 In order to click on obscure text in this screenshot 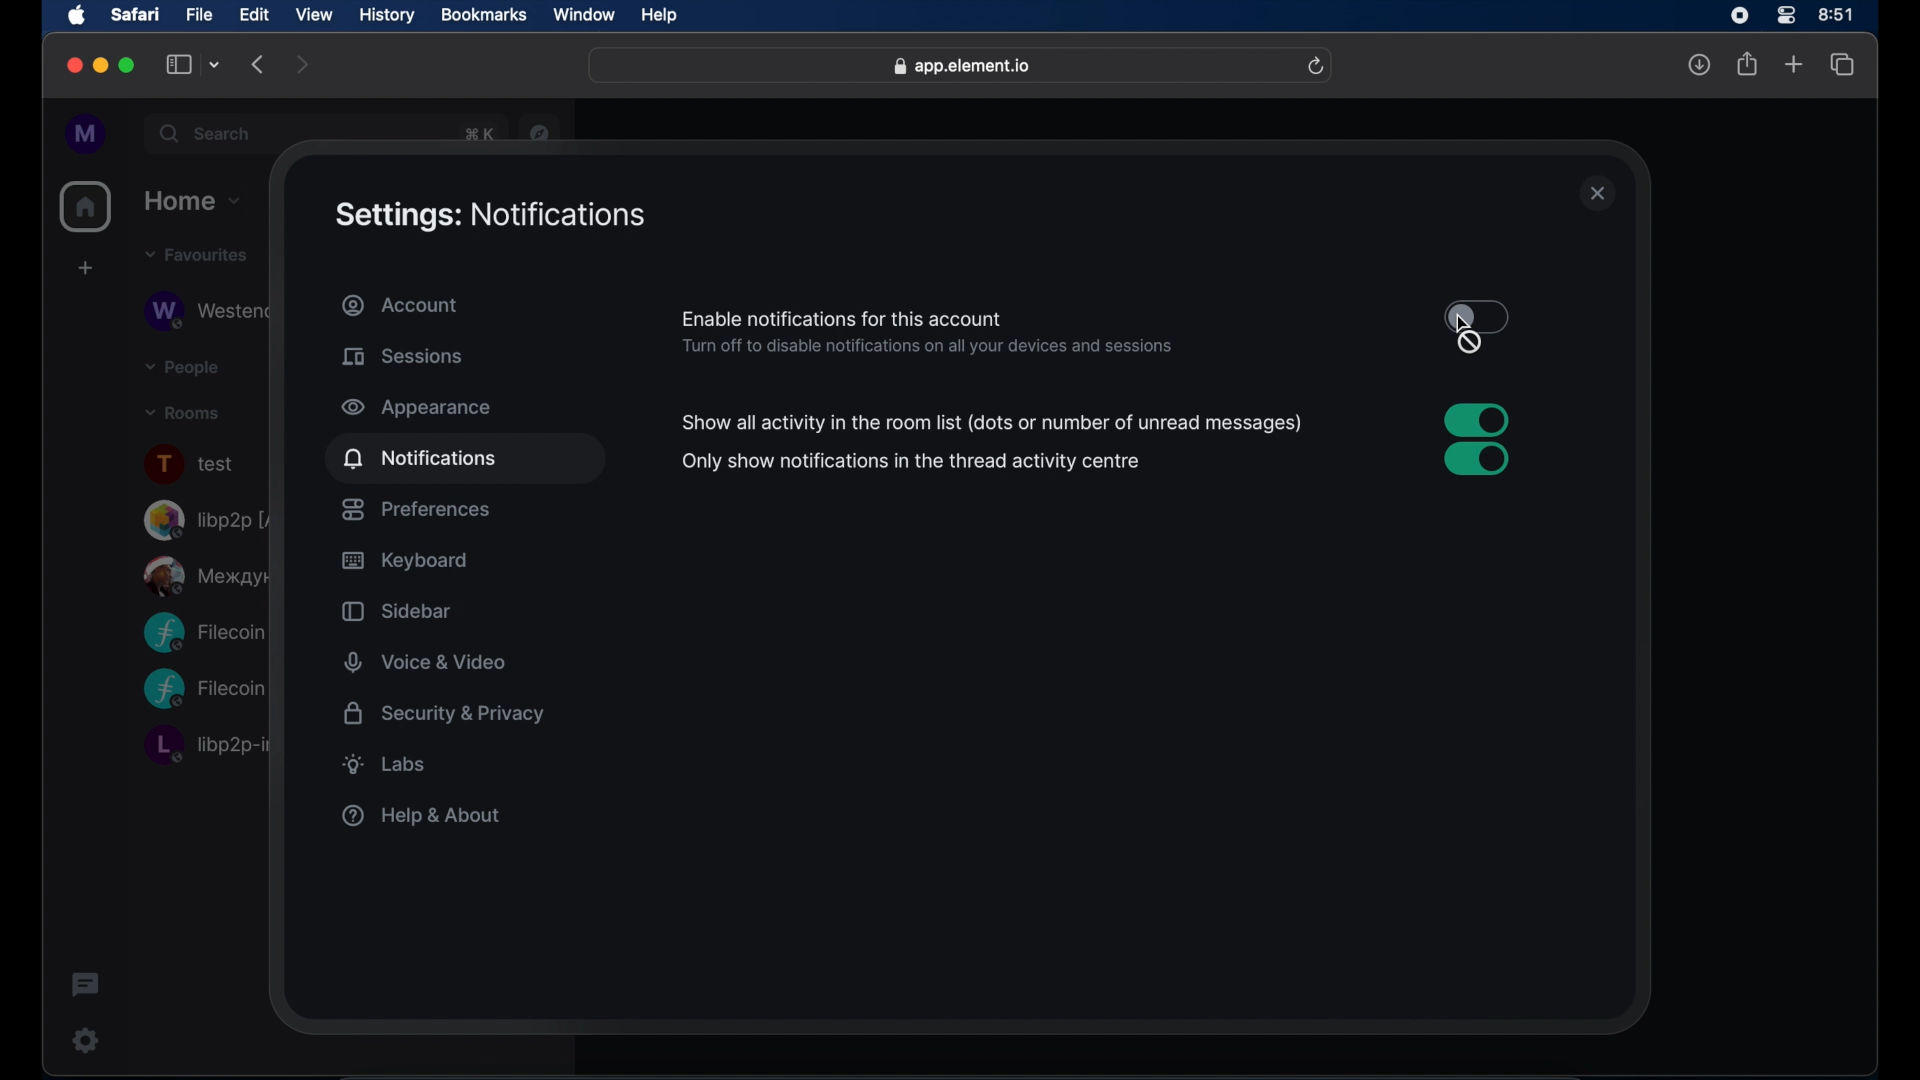, I will do `click(480, 134)`.